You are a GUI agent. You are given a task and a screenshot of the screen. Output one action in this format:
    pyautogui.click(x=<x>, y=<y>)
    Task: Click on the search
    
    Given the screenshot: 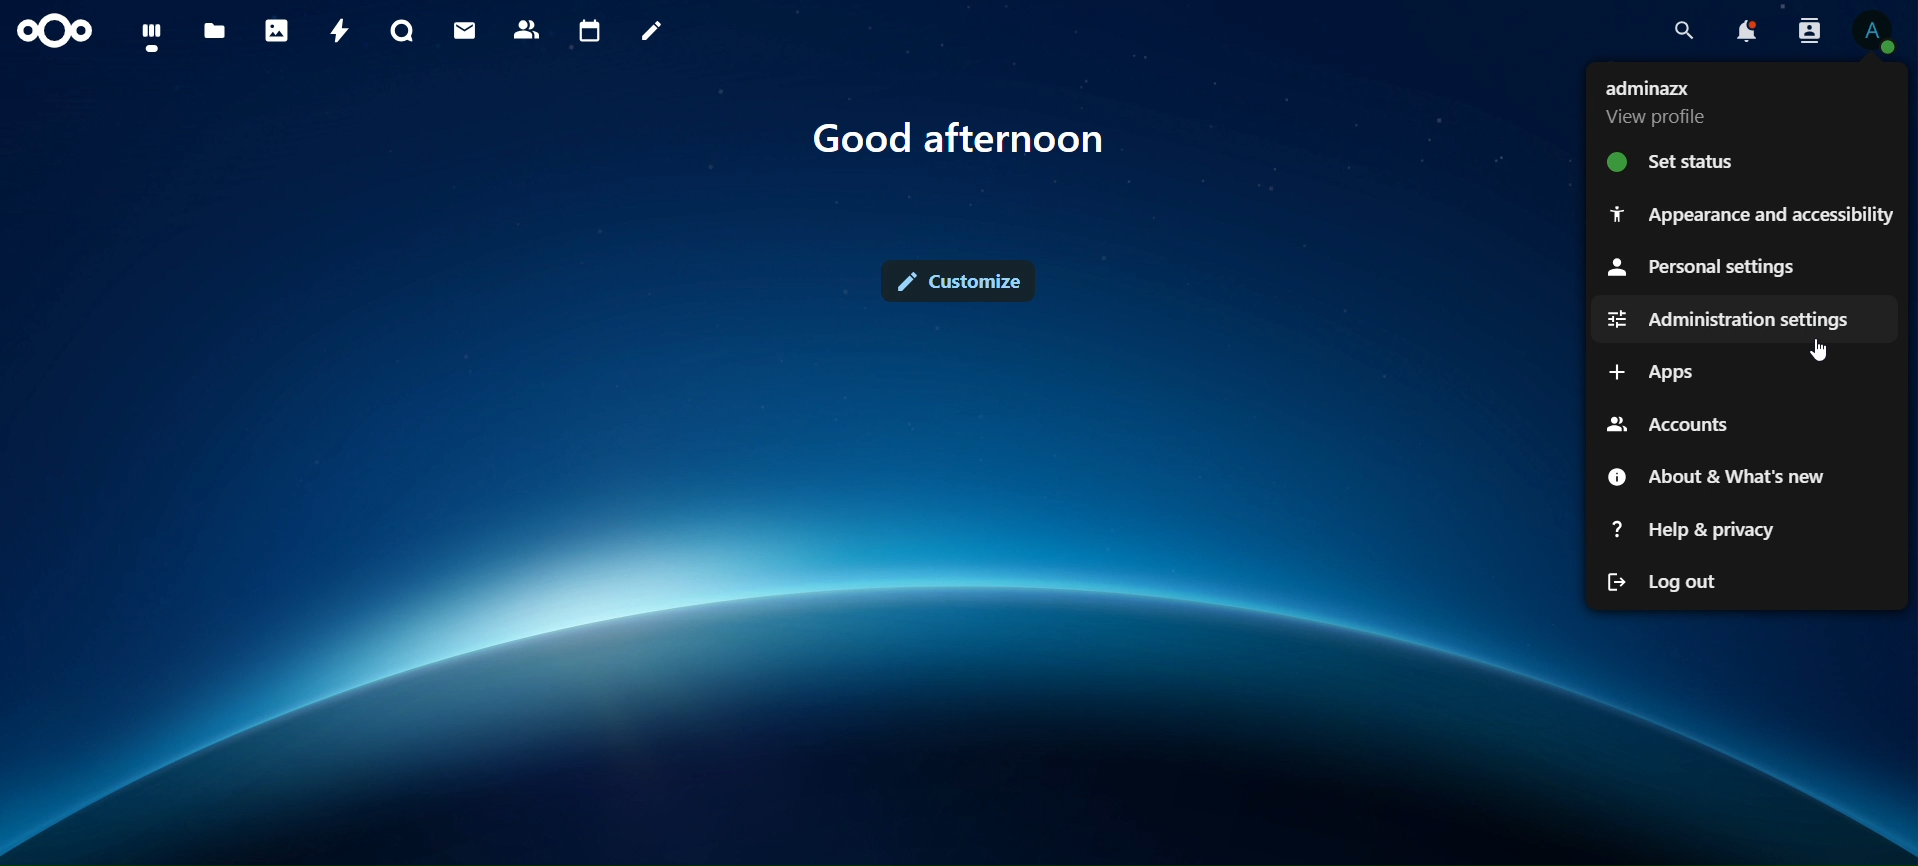 What is the action you would take?
    pyautogui.click(x=1682, y=26)
    